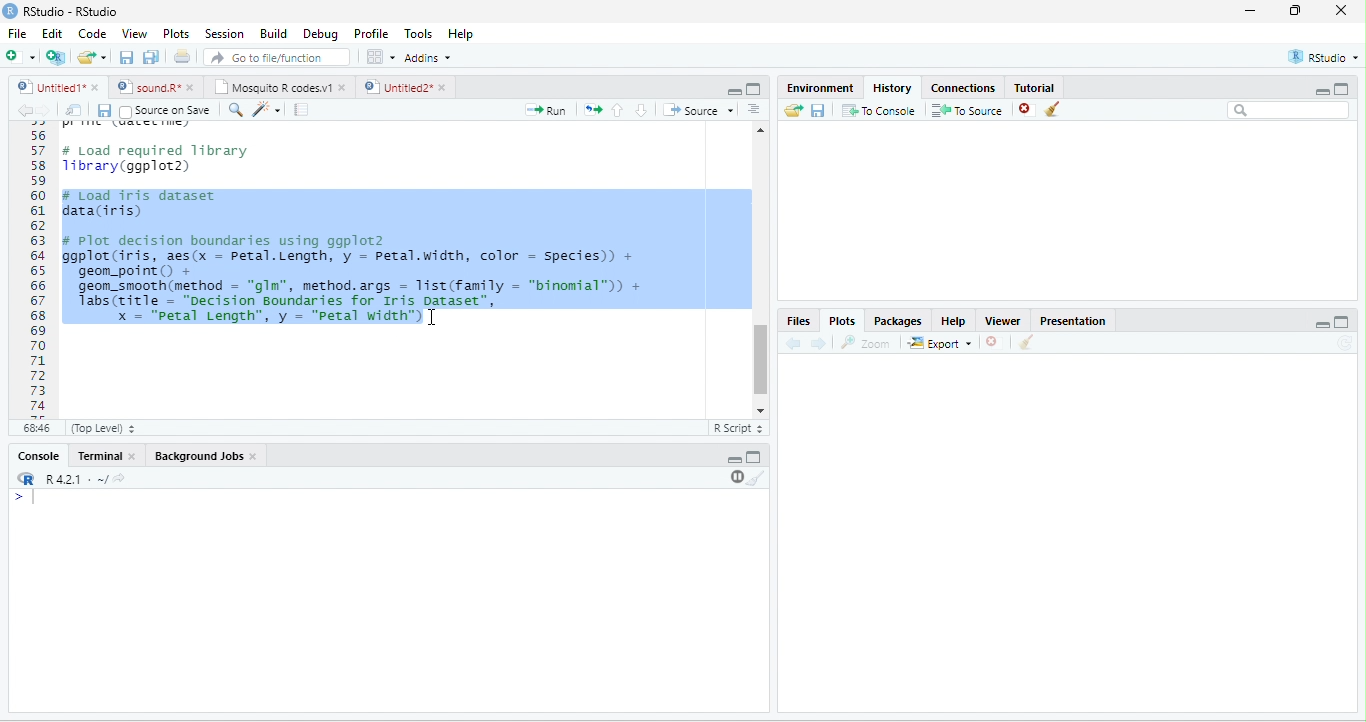 The width and height of the screenshot is (1366, 722). I want to click on Untitled, so click(49, 87).